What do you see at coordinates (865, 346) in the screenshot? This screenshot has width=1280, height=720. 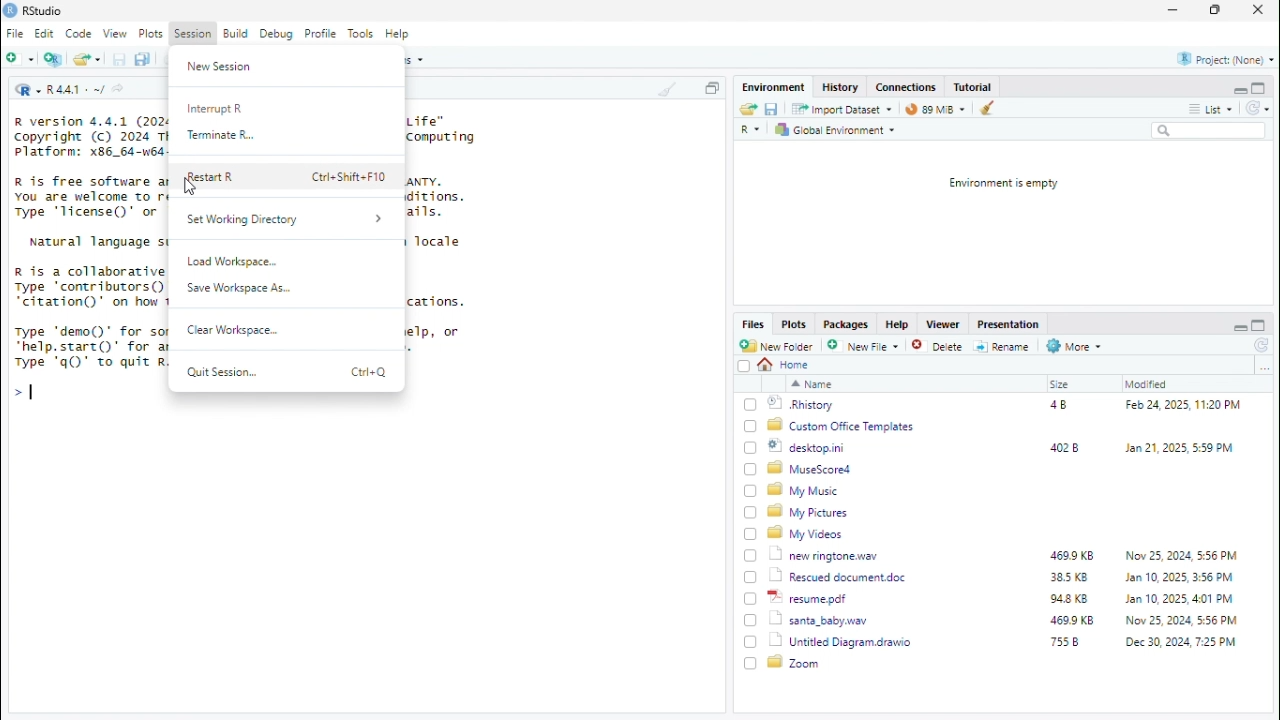 I see `New File` at bounding box center [865, 346].